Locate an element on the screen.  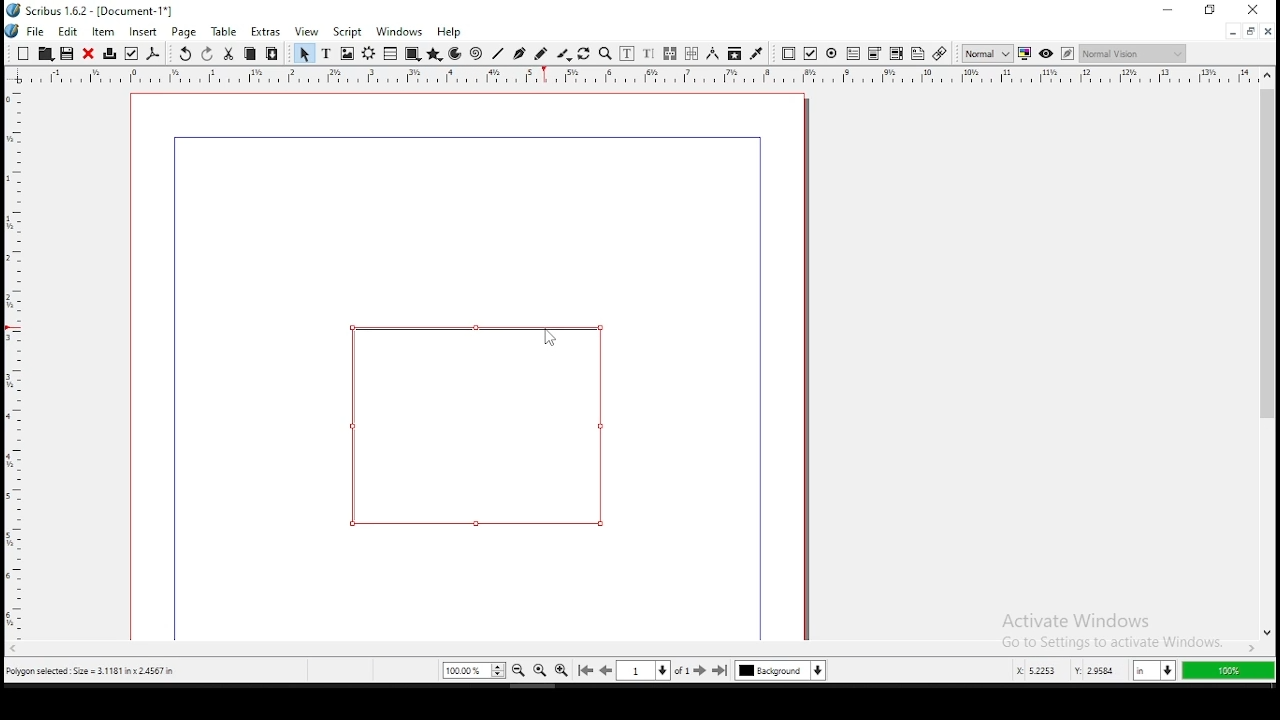
in is located at coordinates (1151, 671).